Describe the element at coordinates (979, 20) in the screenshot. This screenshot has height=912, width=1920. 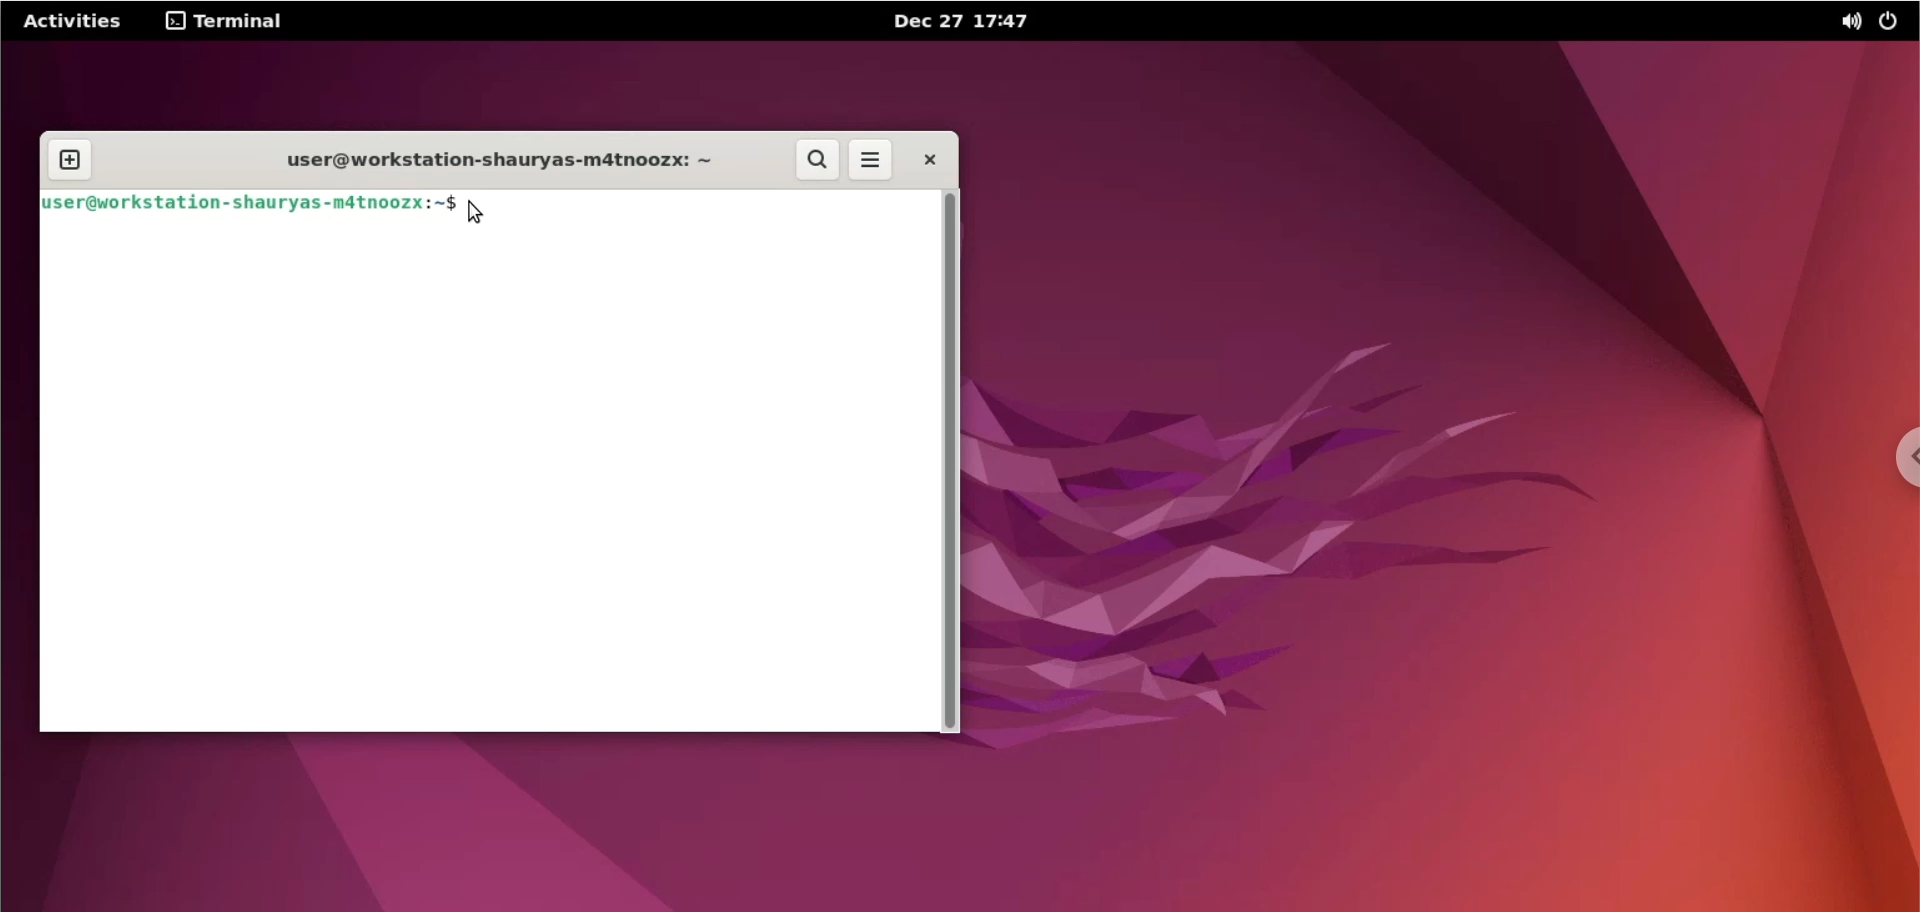
I see `Dec 27 17:47` at that location.